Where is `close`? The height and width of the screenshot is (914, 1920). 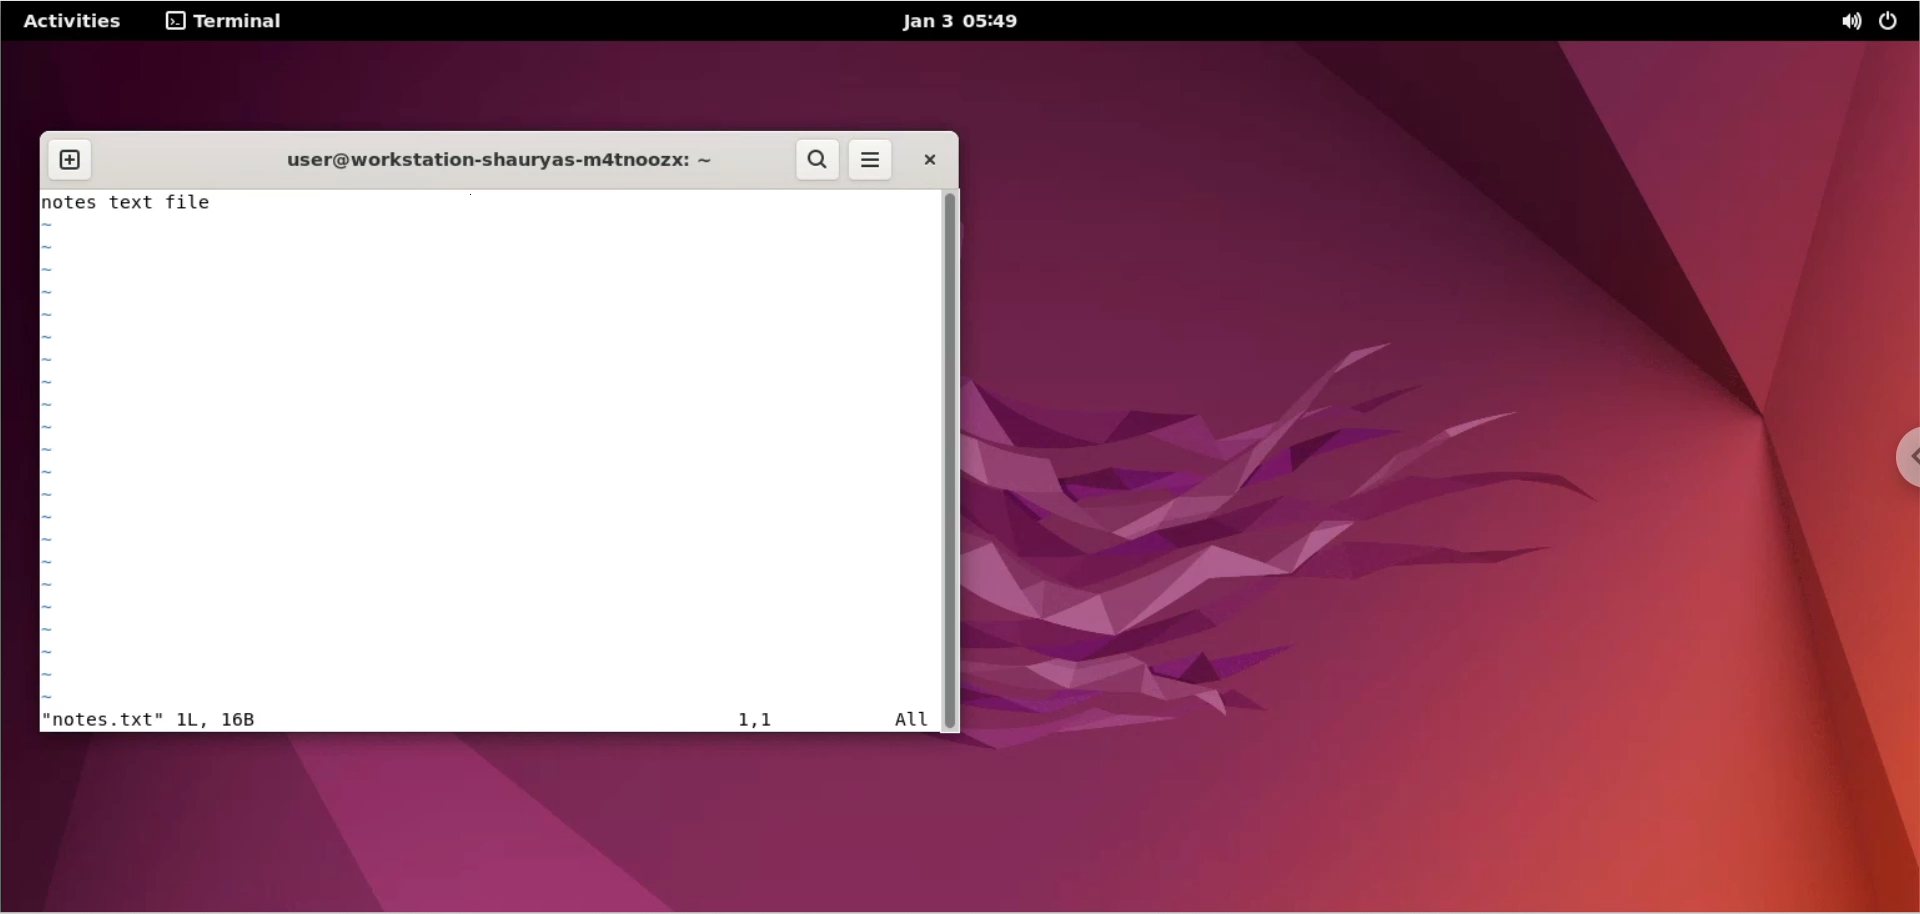 close is located at coordinates (928, 159).